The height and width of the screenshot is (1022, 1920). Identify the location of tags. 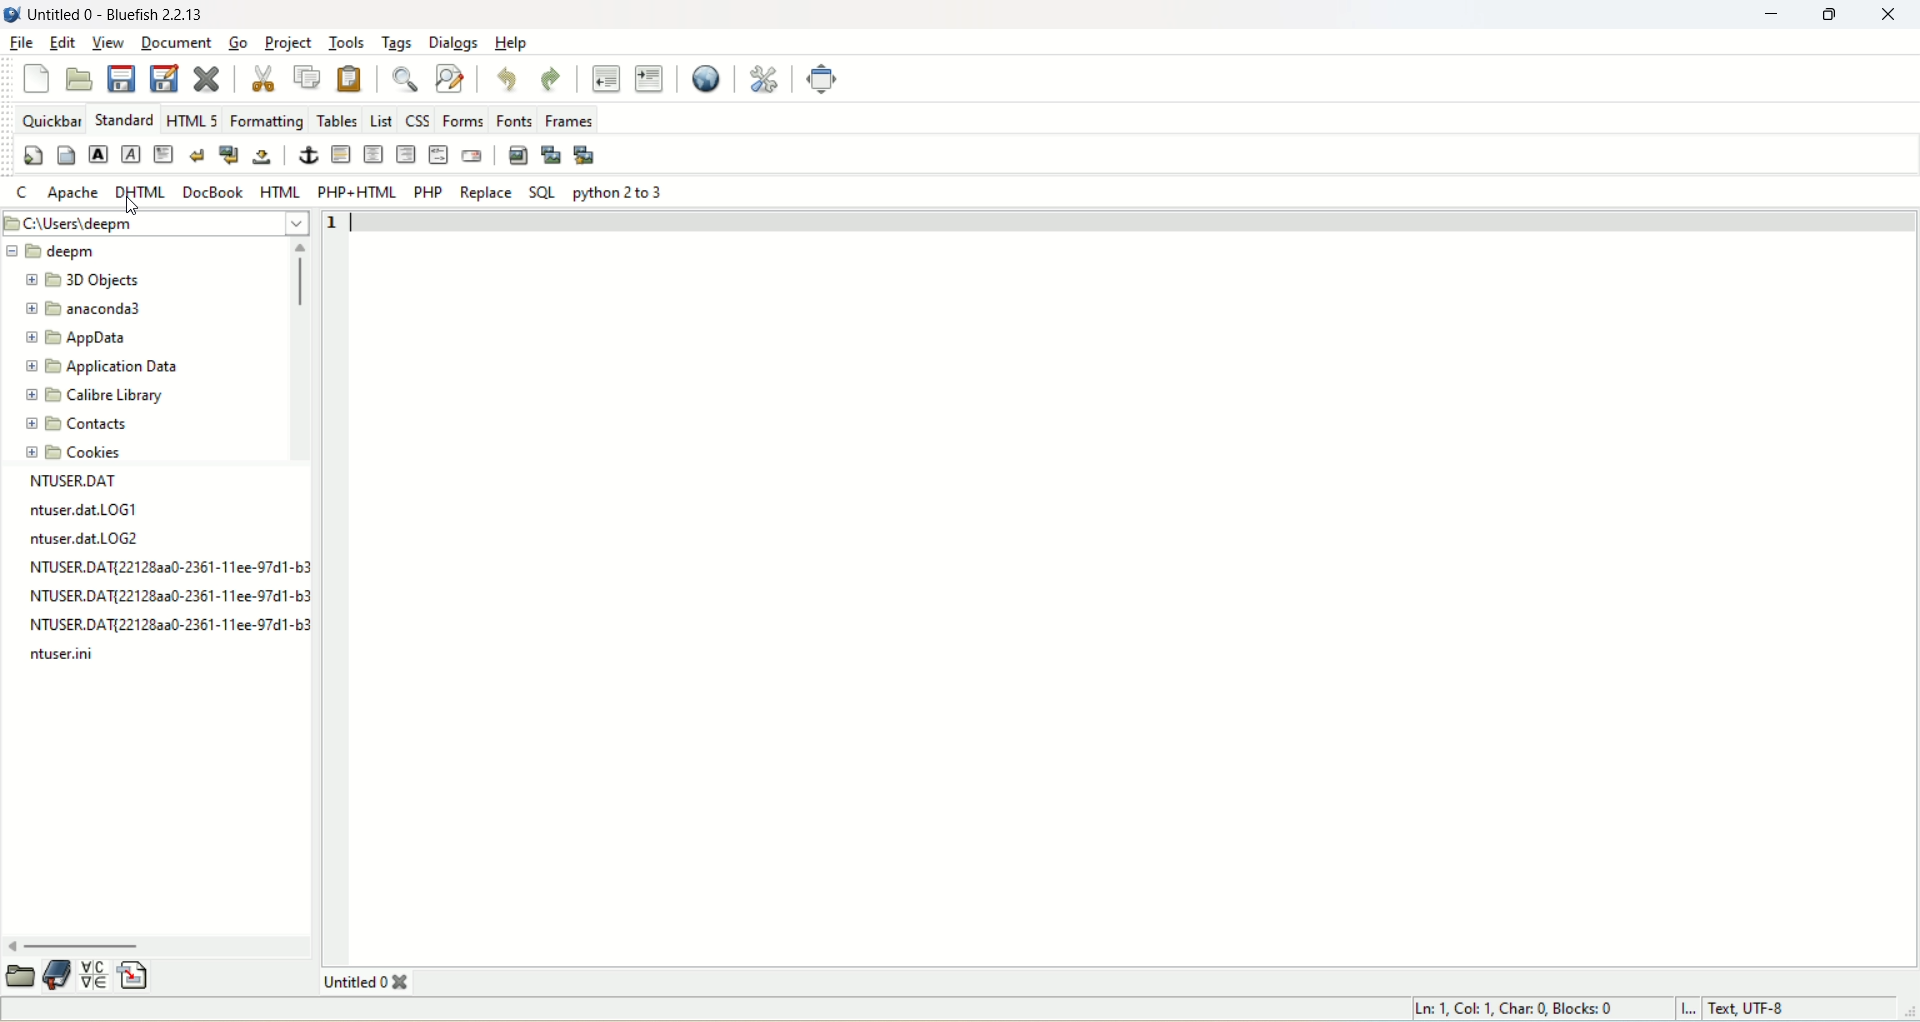
(394, 44).